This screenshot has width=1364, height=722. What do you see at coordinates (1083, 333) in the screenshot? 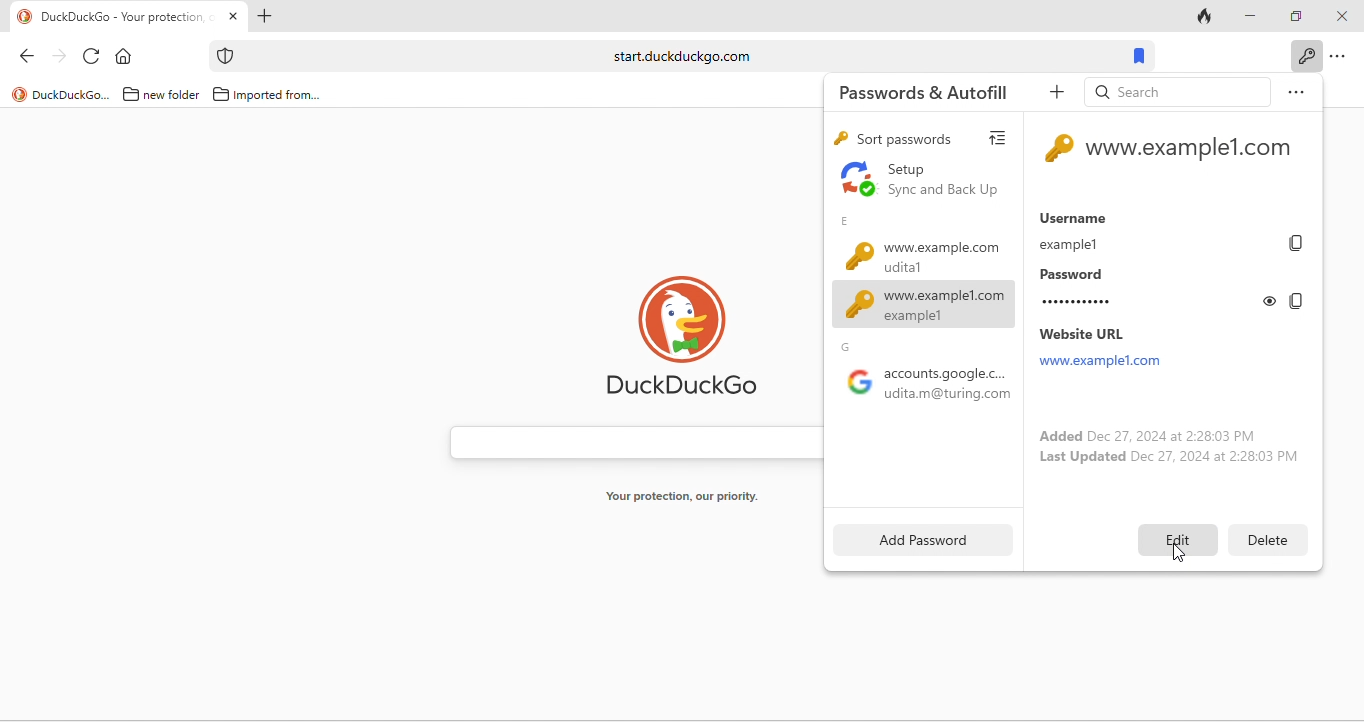
I see `website url` at bounding box center [1083, 333].